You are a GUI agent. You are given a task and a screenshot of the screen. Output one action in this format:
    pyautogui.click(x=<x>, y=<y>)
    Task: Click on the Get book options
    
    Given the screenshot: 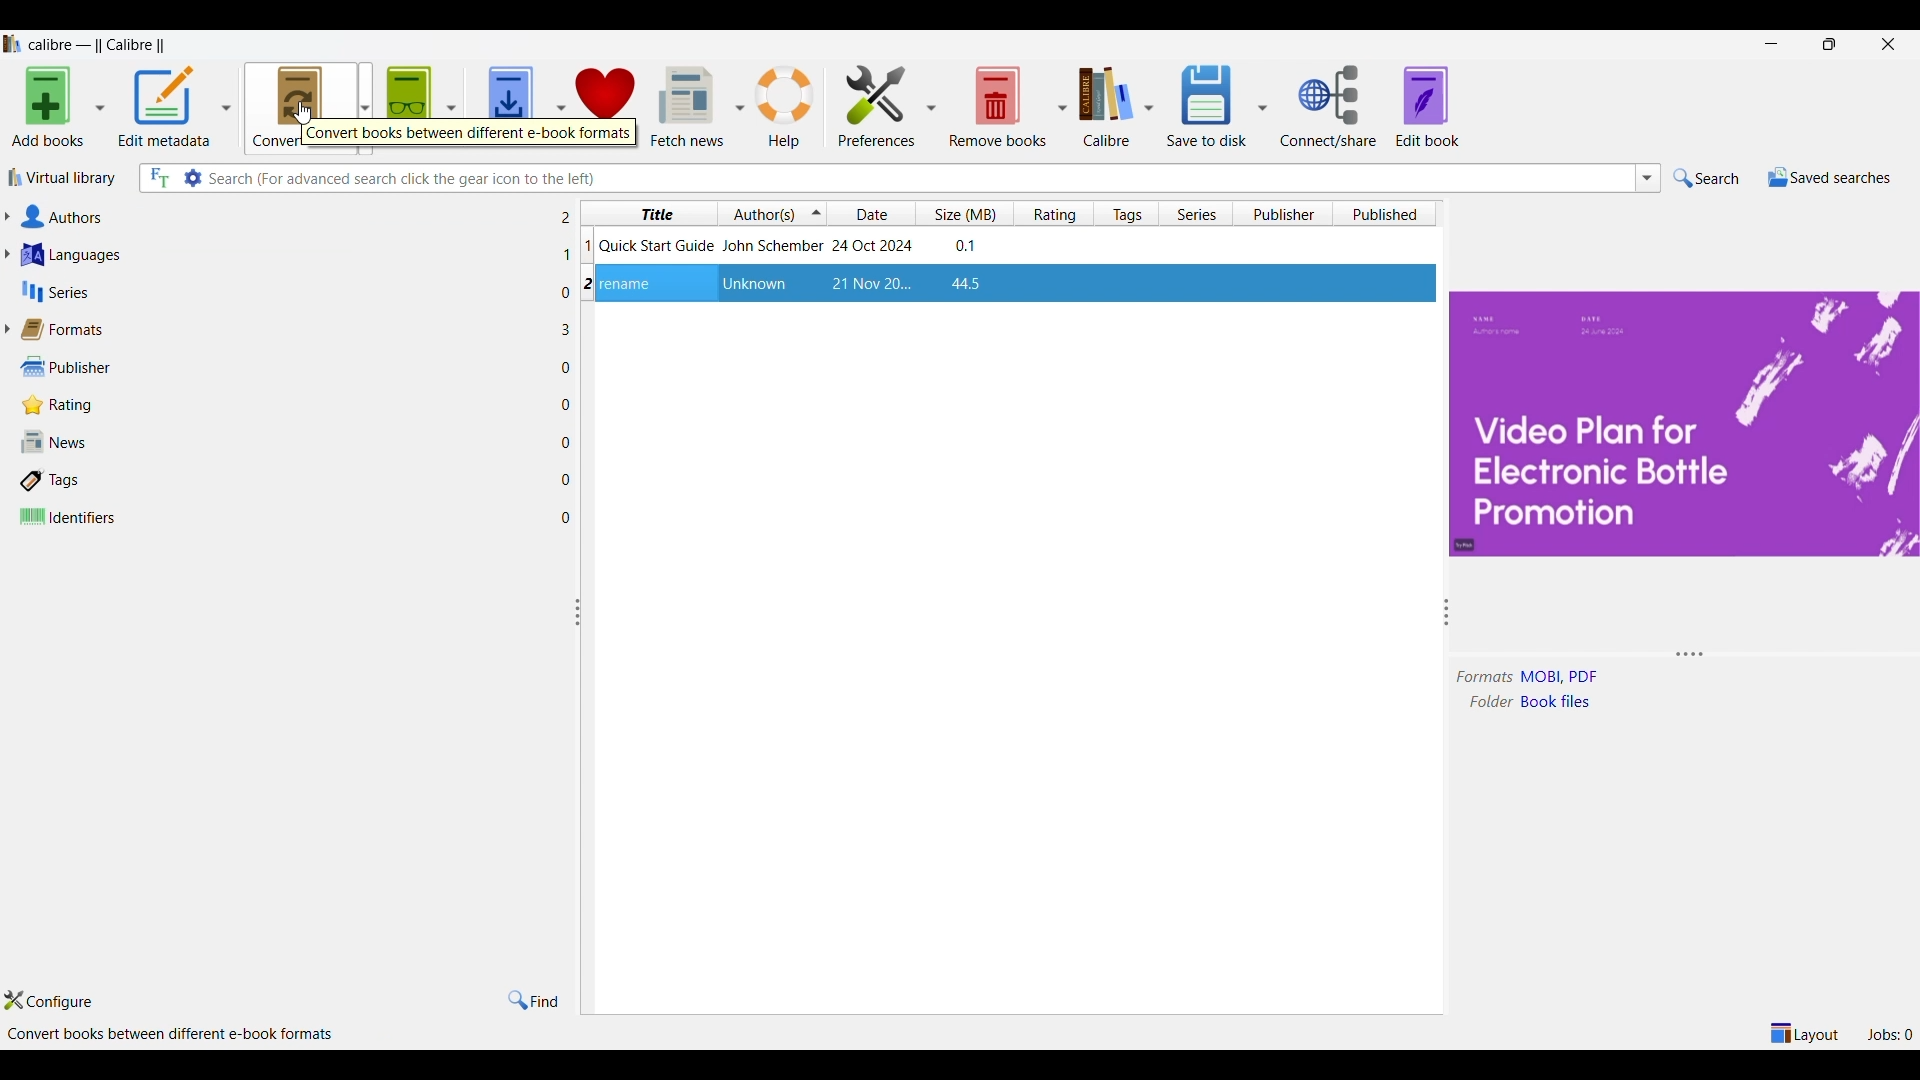 What is the action you would take?
    pyautogui.click(x=561, y=106)
    